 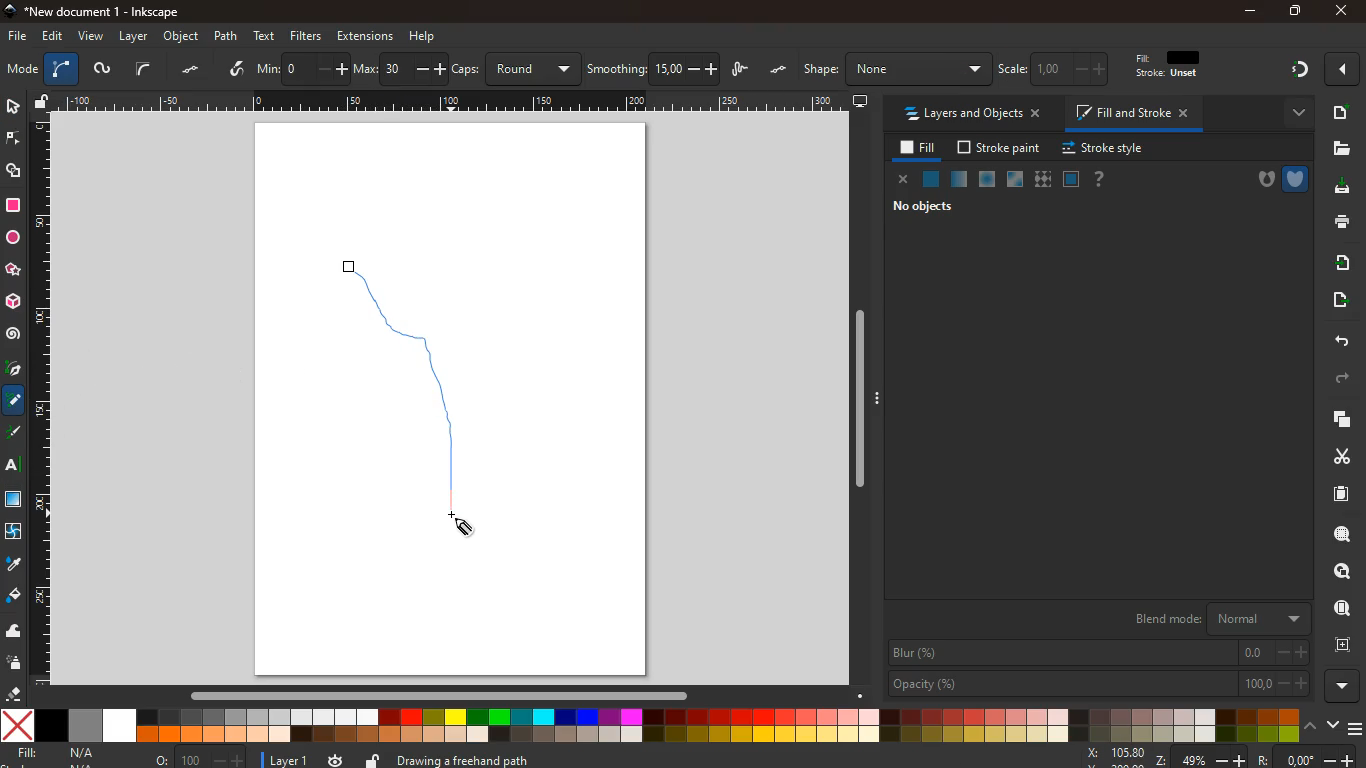 What do you see at coordinates (1042, 179) in the screenshot?
I see `texture` at bounding box center [1042, 179].